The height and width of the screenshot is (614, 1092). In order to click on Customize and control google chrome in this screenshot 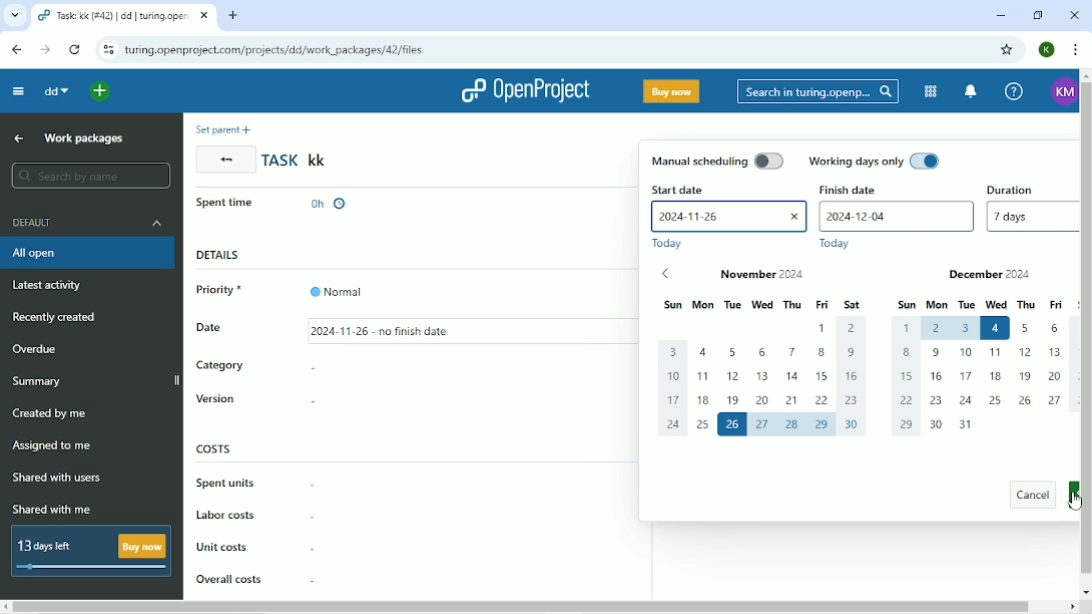, I will do `click(1074, 50)`.